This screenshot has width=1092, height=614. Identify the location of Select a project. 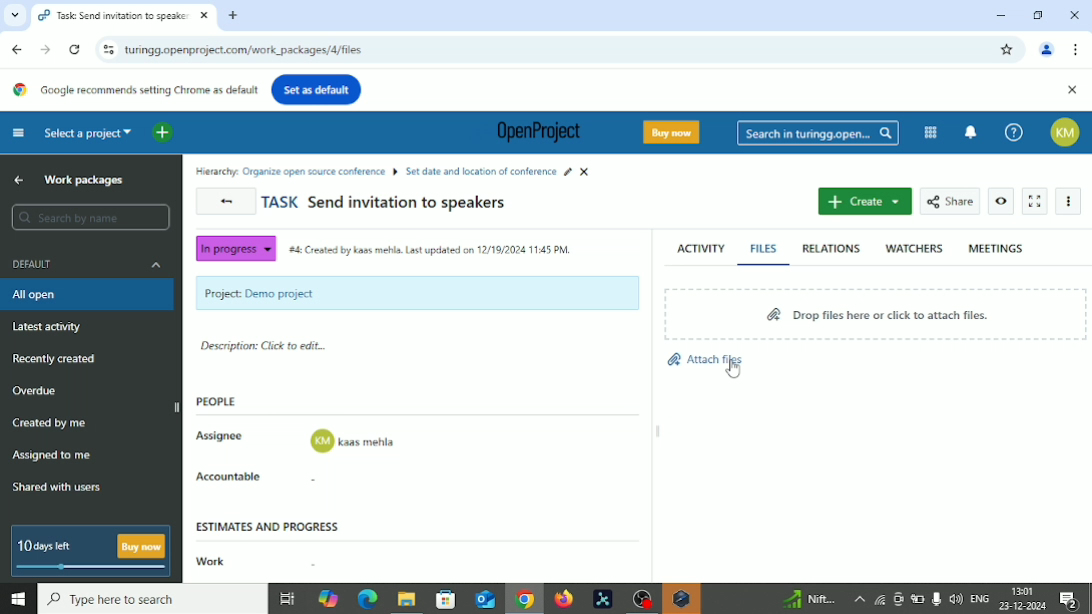
(89, 132).